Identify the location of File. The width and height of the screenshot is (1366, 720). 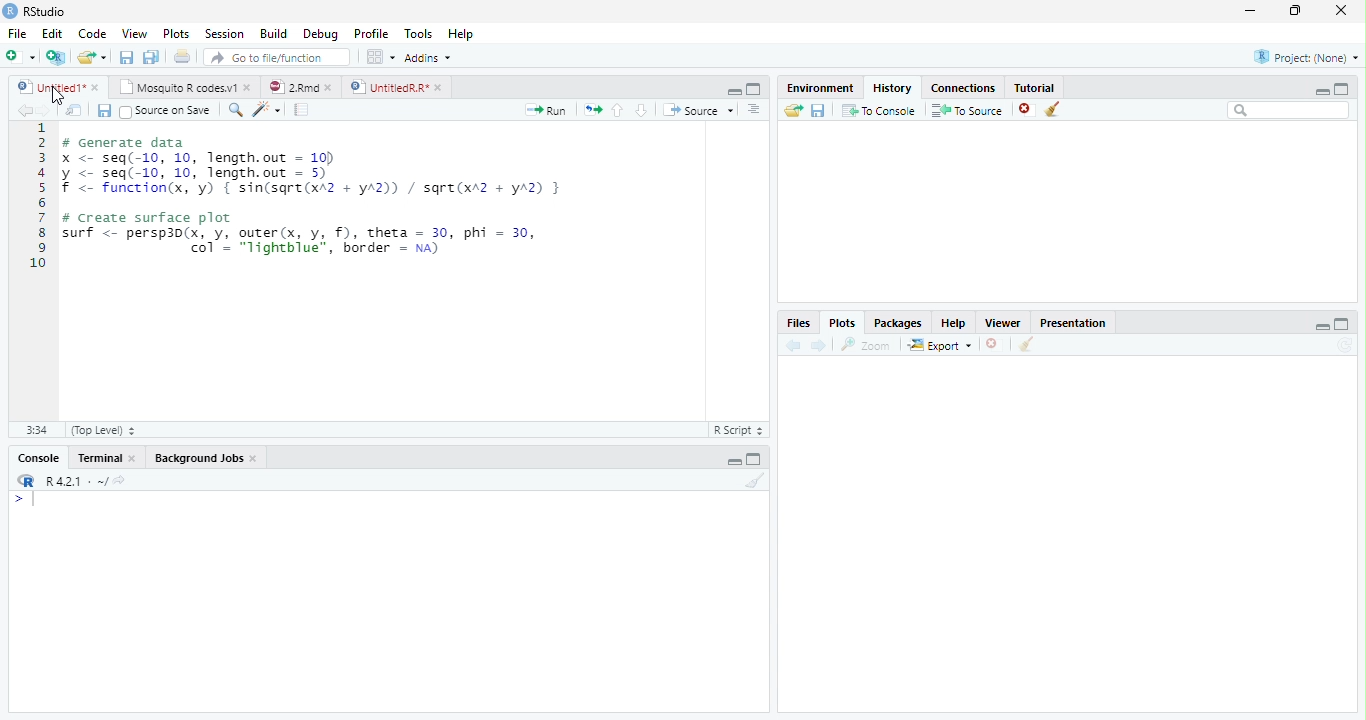
(17, 33).